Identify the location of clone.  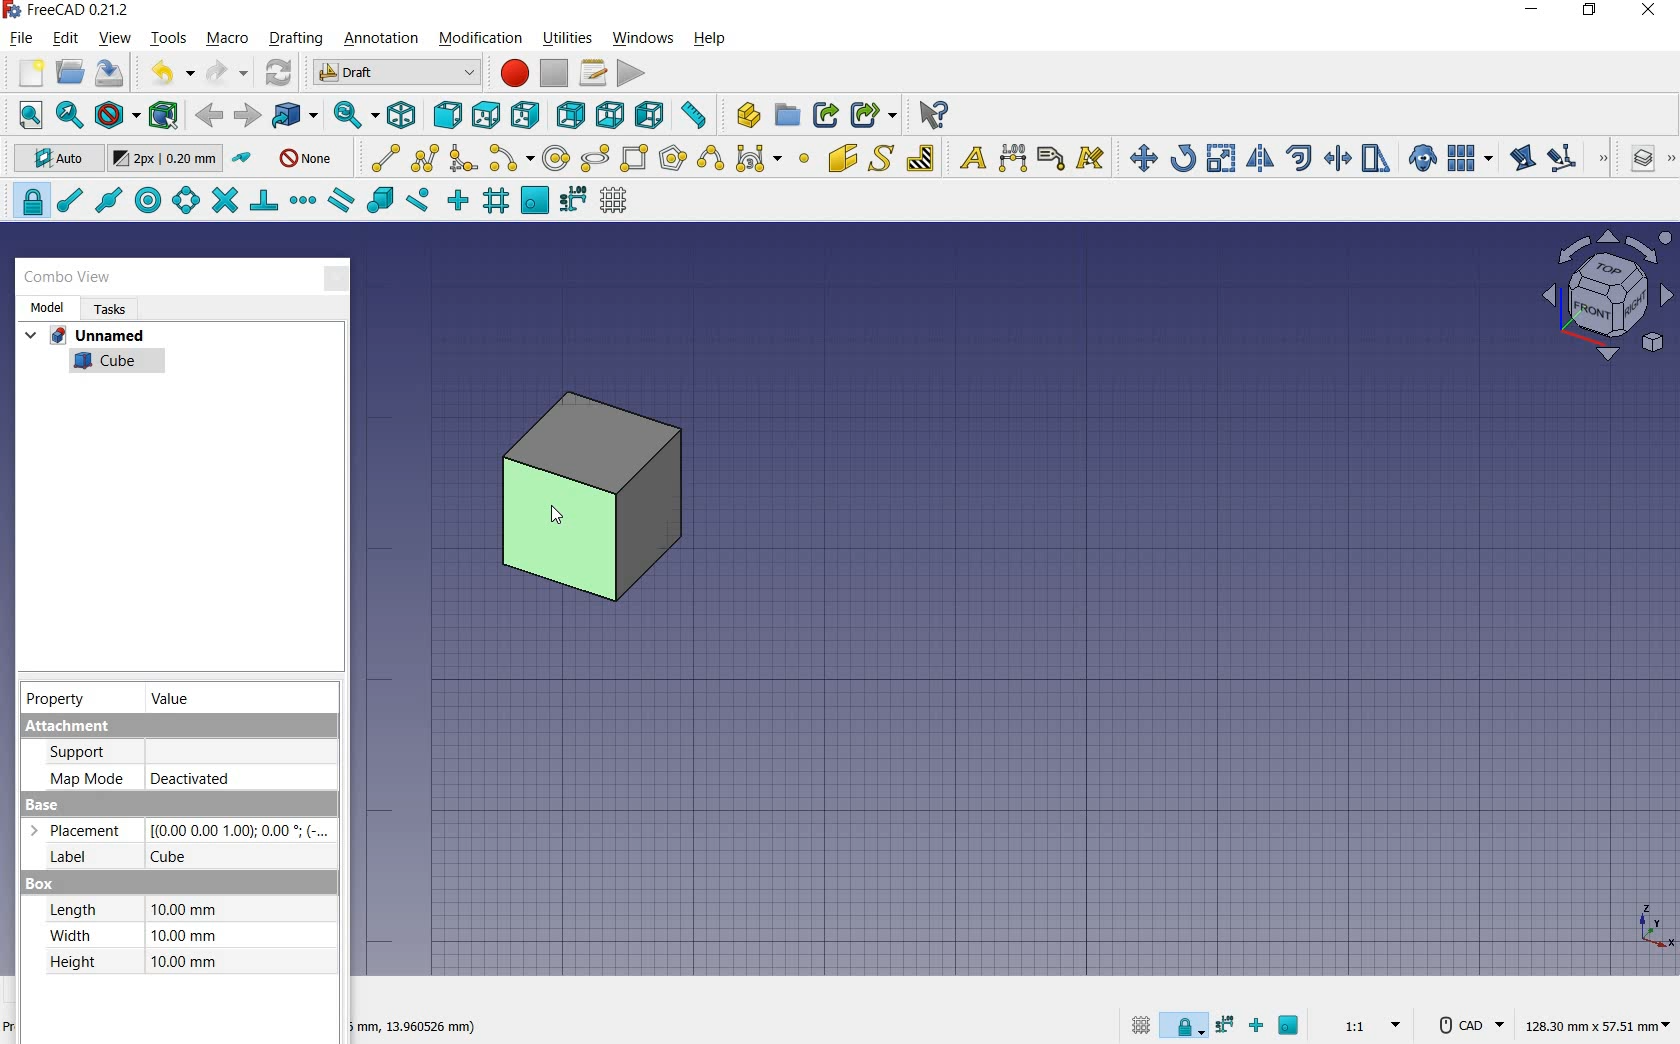
(1423, 159).